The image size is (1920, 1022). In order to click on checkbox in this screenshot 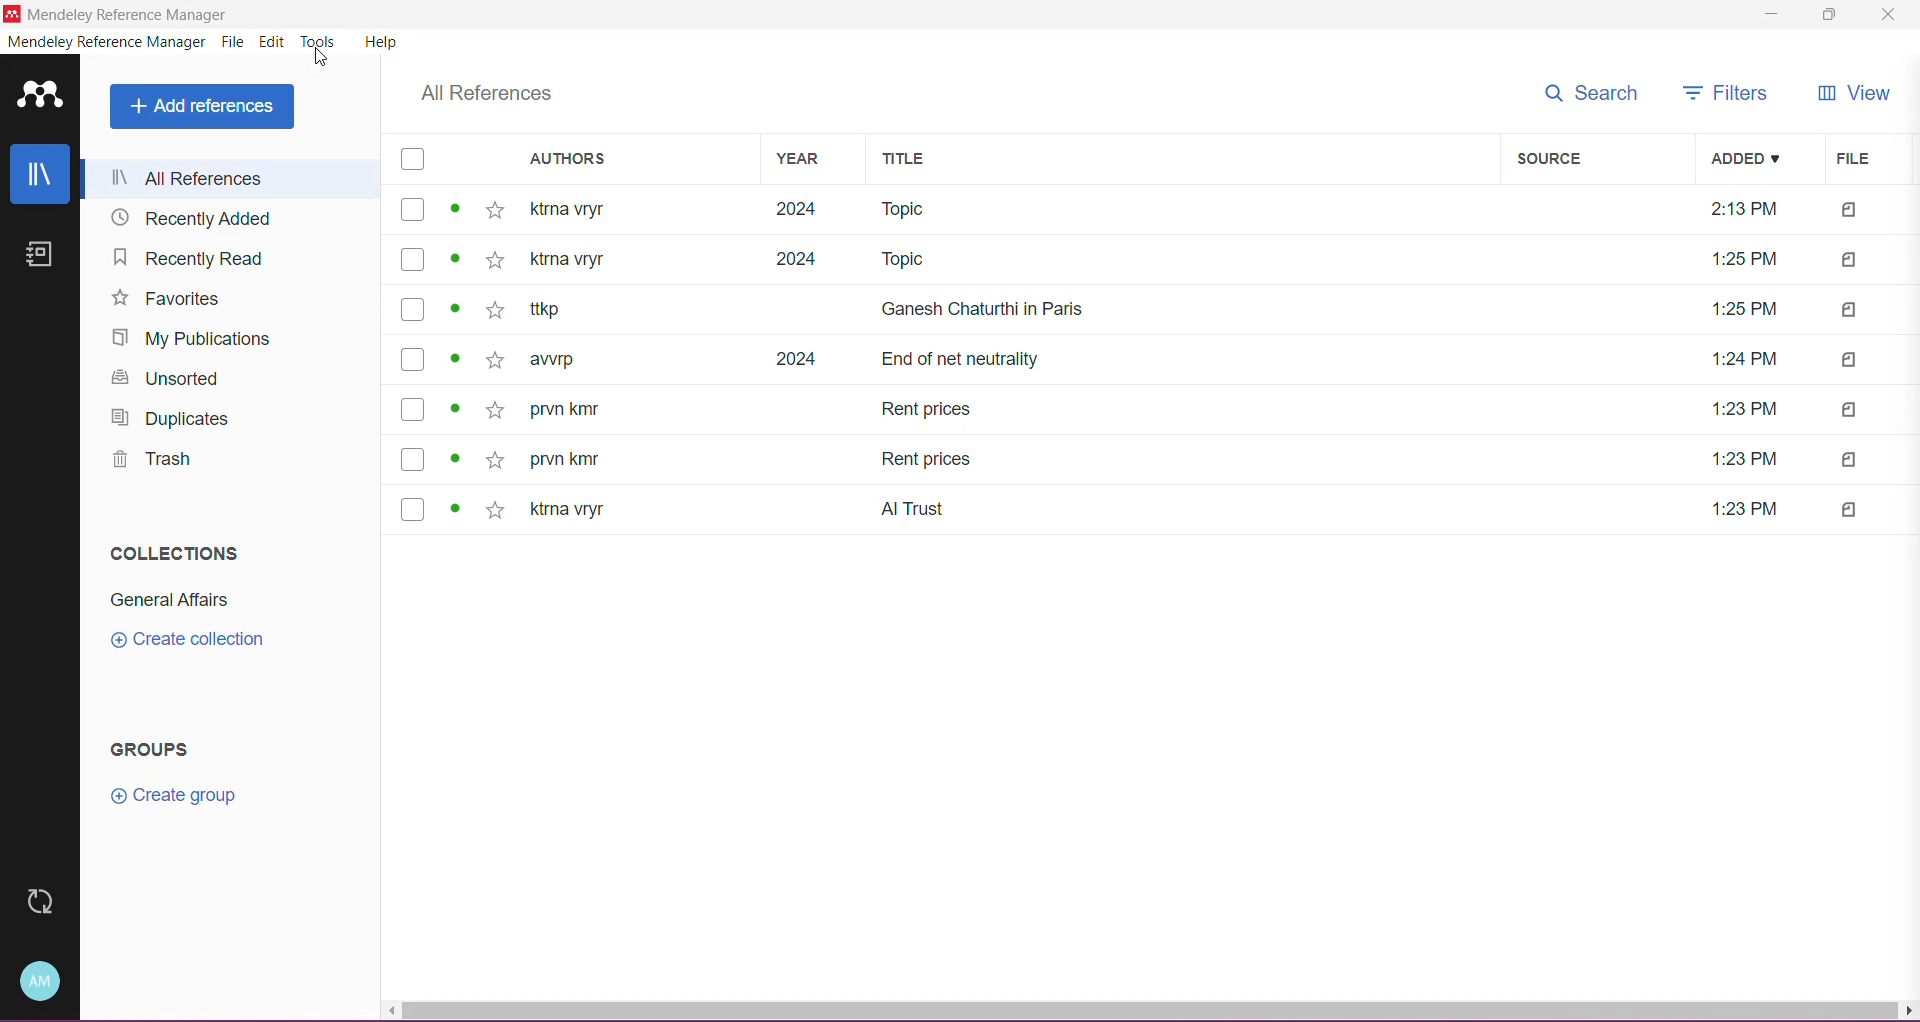, I will do `click(412, 359)`.